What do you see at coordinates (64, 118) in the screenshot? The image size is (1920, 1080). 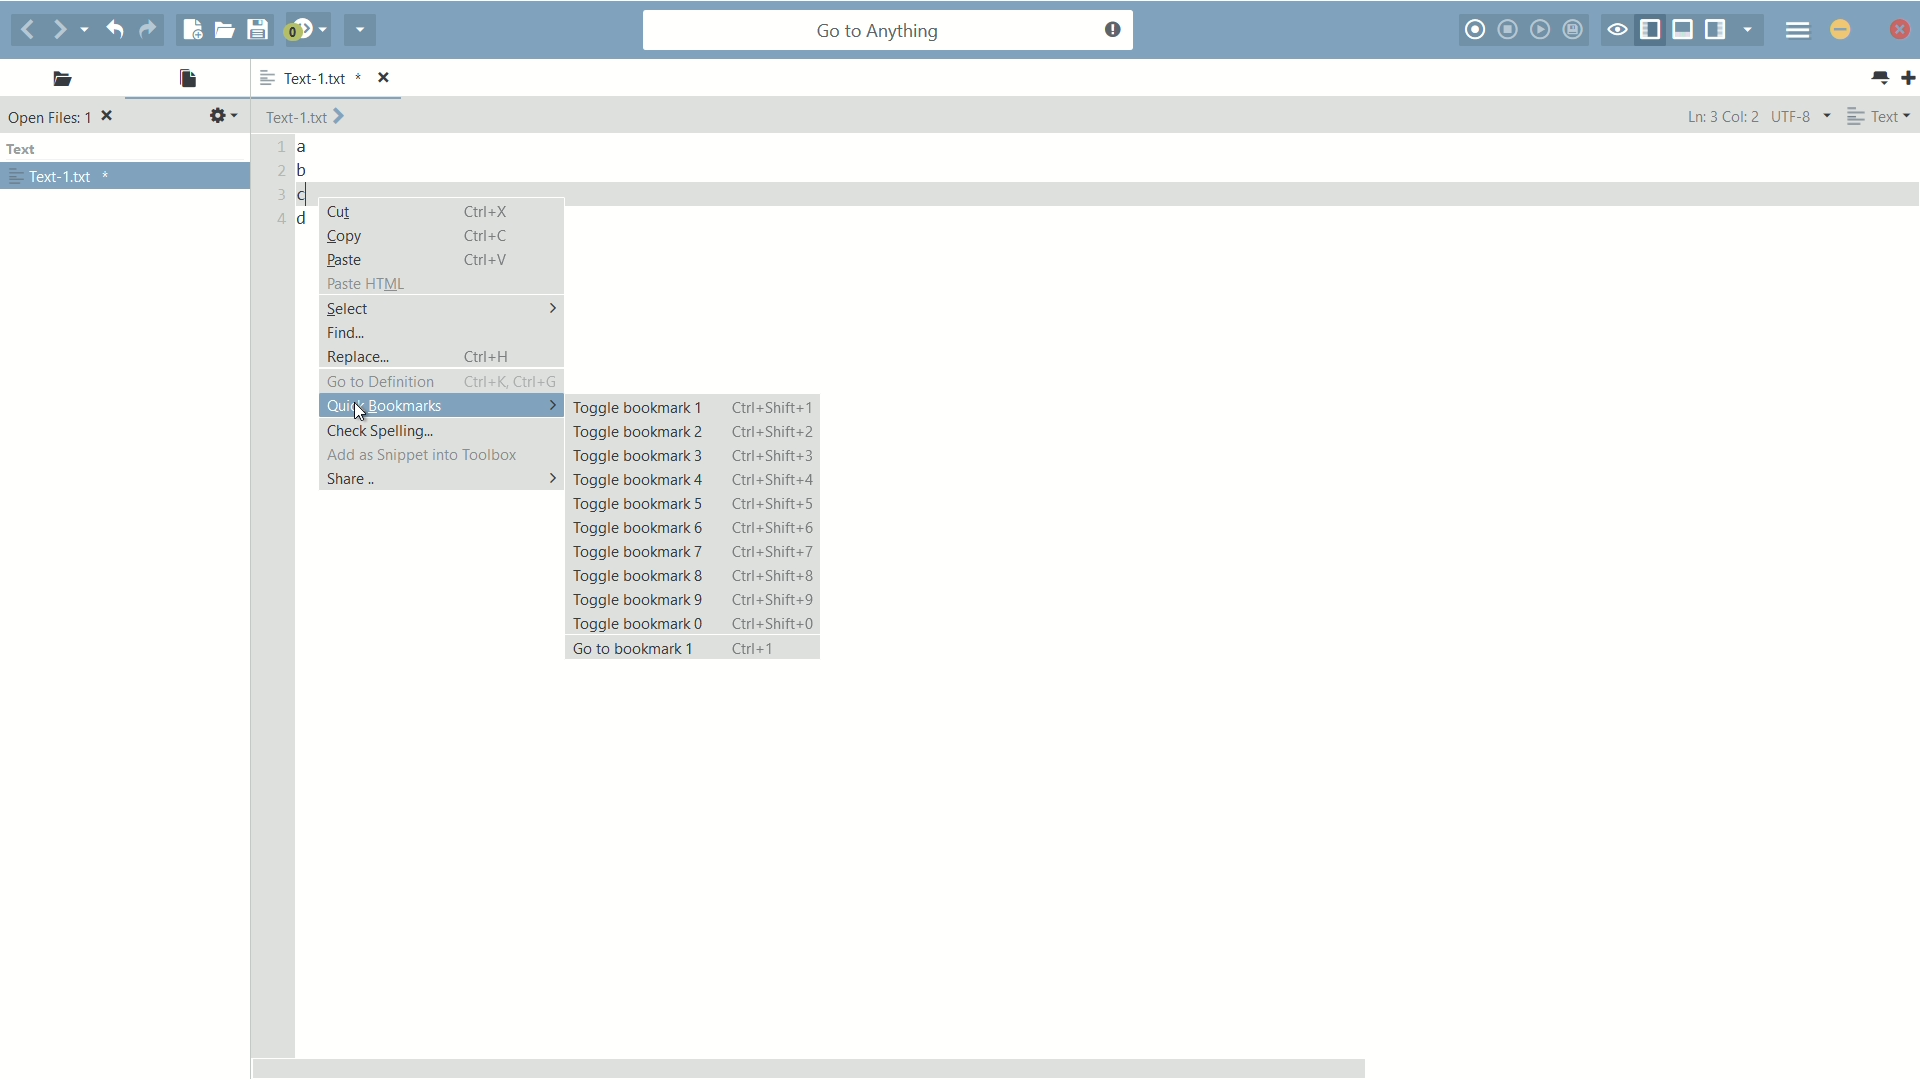 I see `Open files: 1` at bounding box center [64, 118].